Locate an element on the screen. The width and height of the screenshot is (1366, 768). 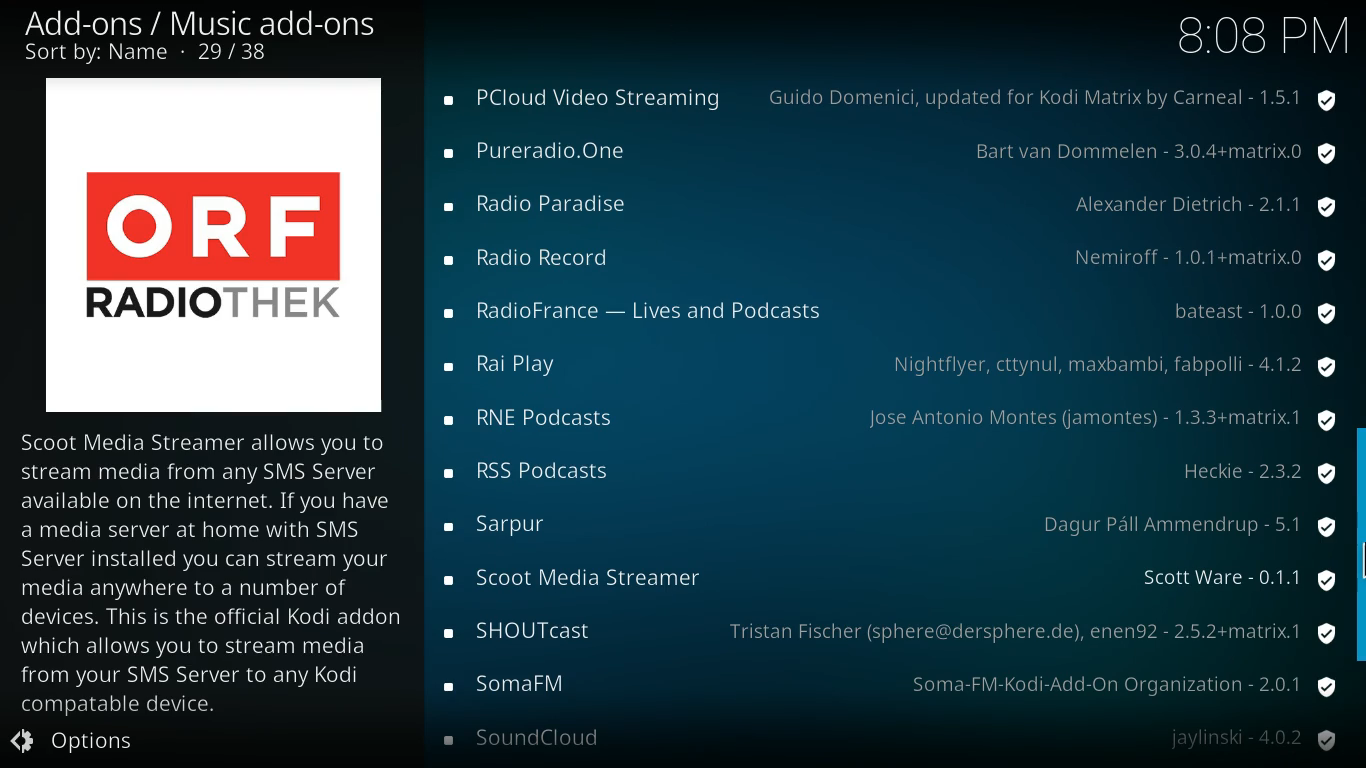
add-on is located at coordinates (635, 314).